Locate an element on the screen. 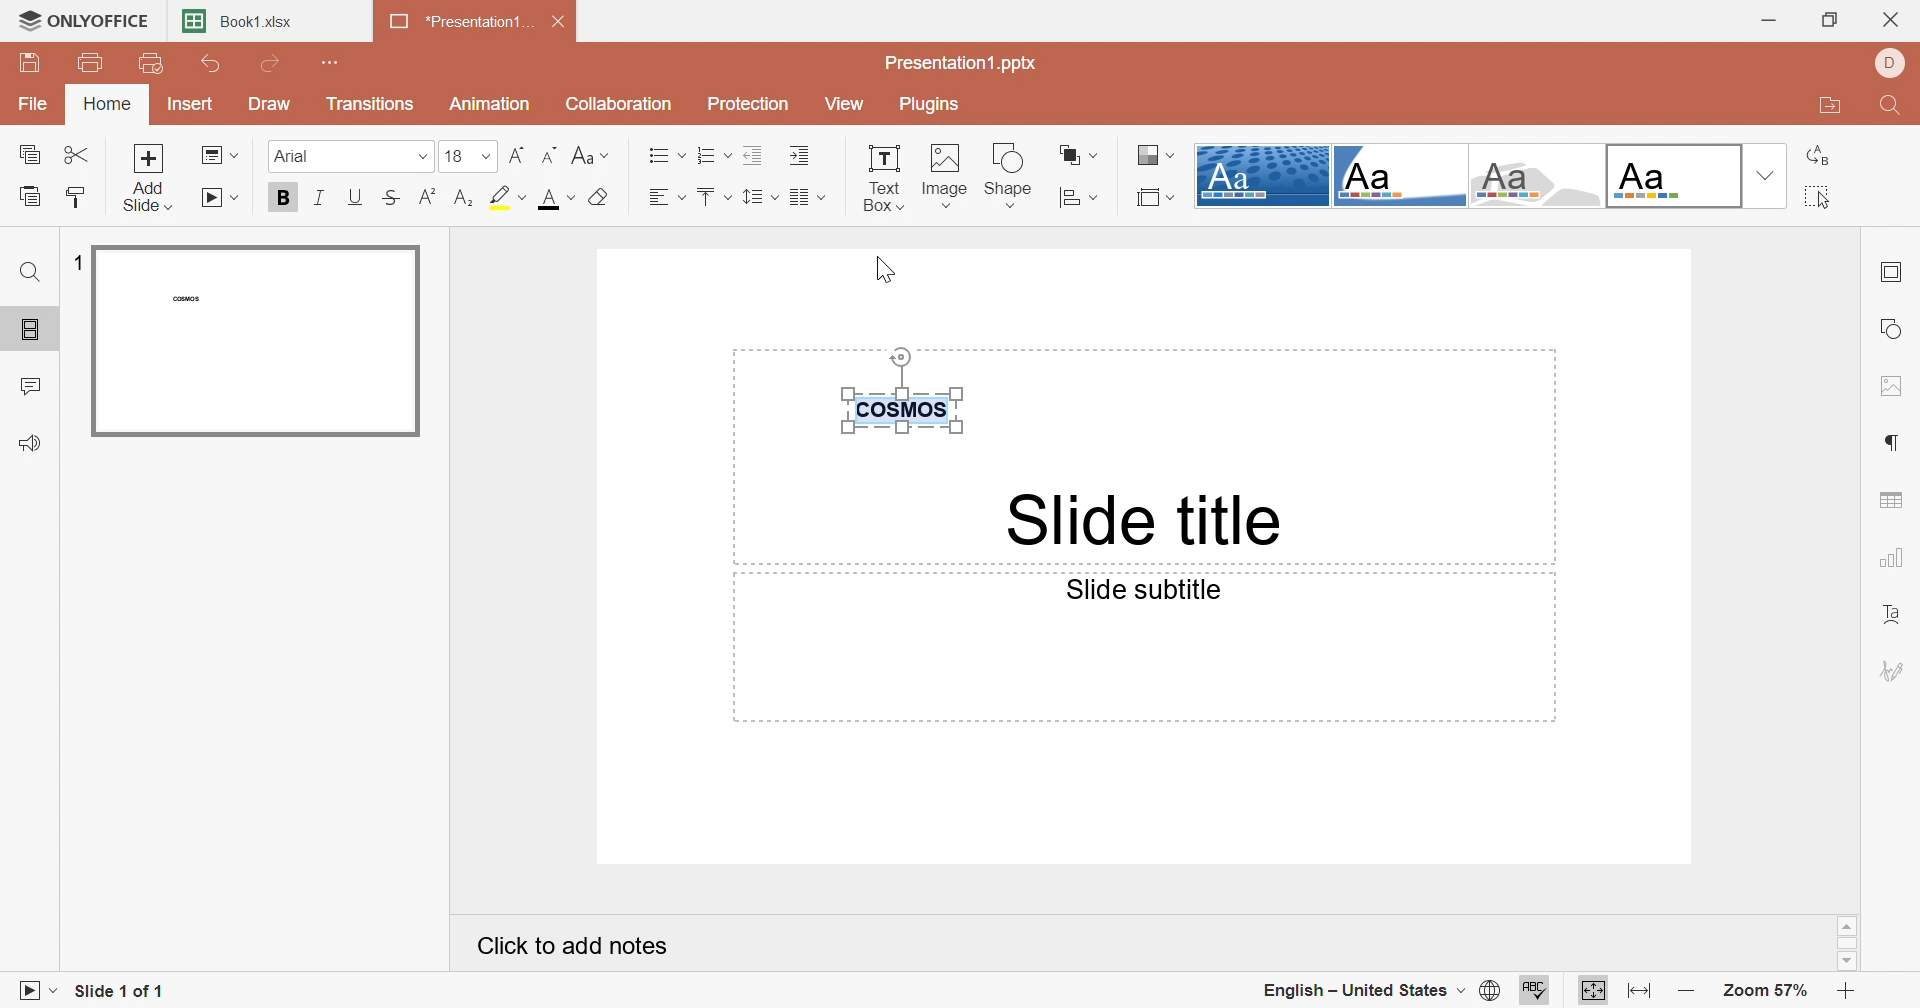 The height and width of the screenshot is (1008, 1920). Replace is located at coordinates (1817, 158).